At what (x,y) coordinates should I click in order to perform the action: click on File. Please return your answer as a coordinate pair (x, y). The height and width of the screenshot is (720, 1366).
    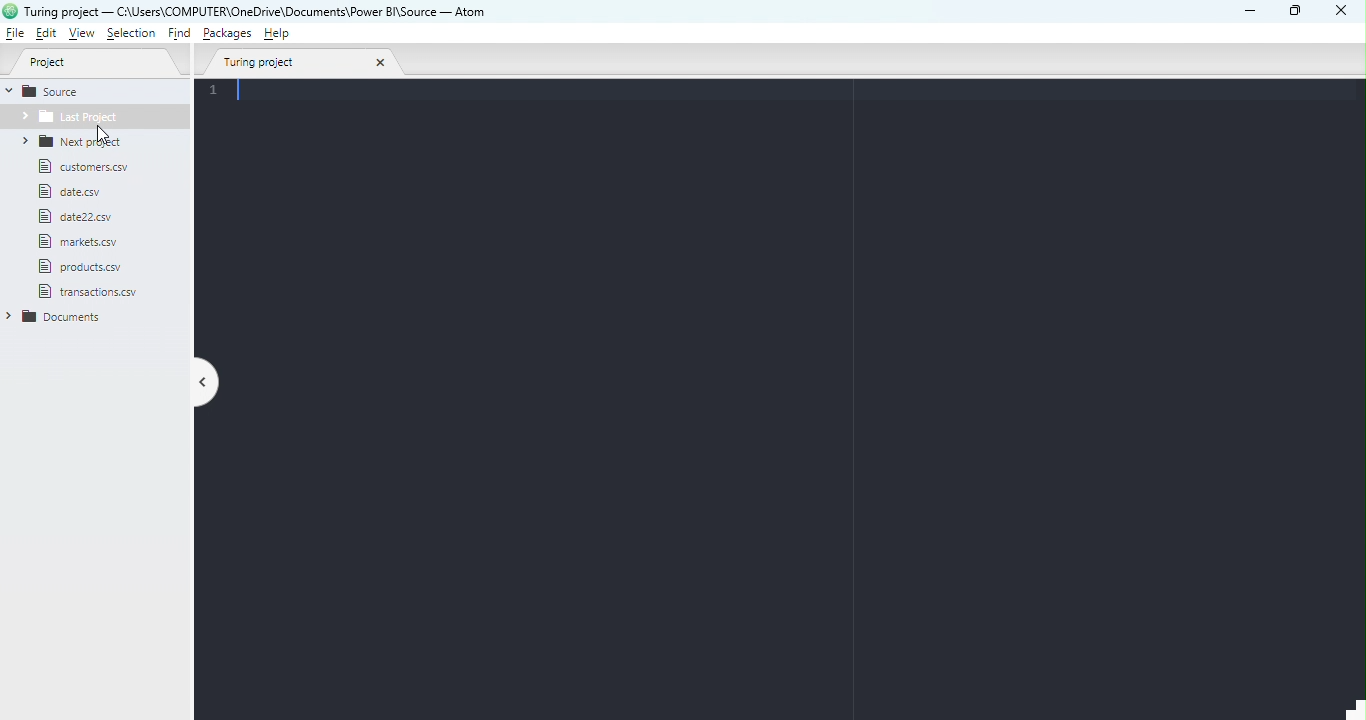
    Looking at the image, I should click on (17, 34).